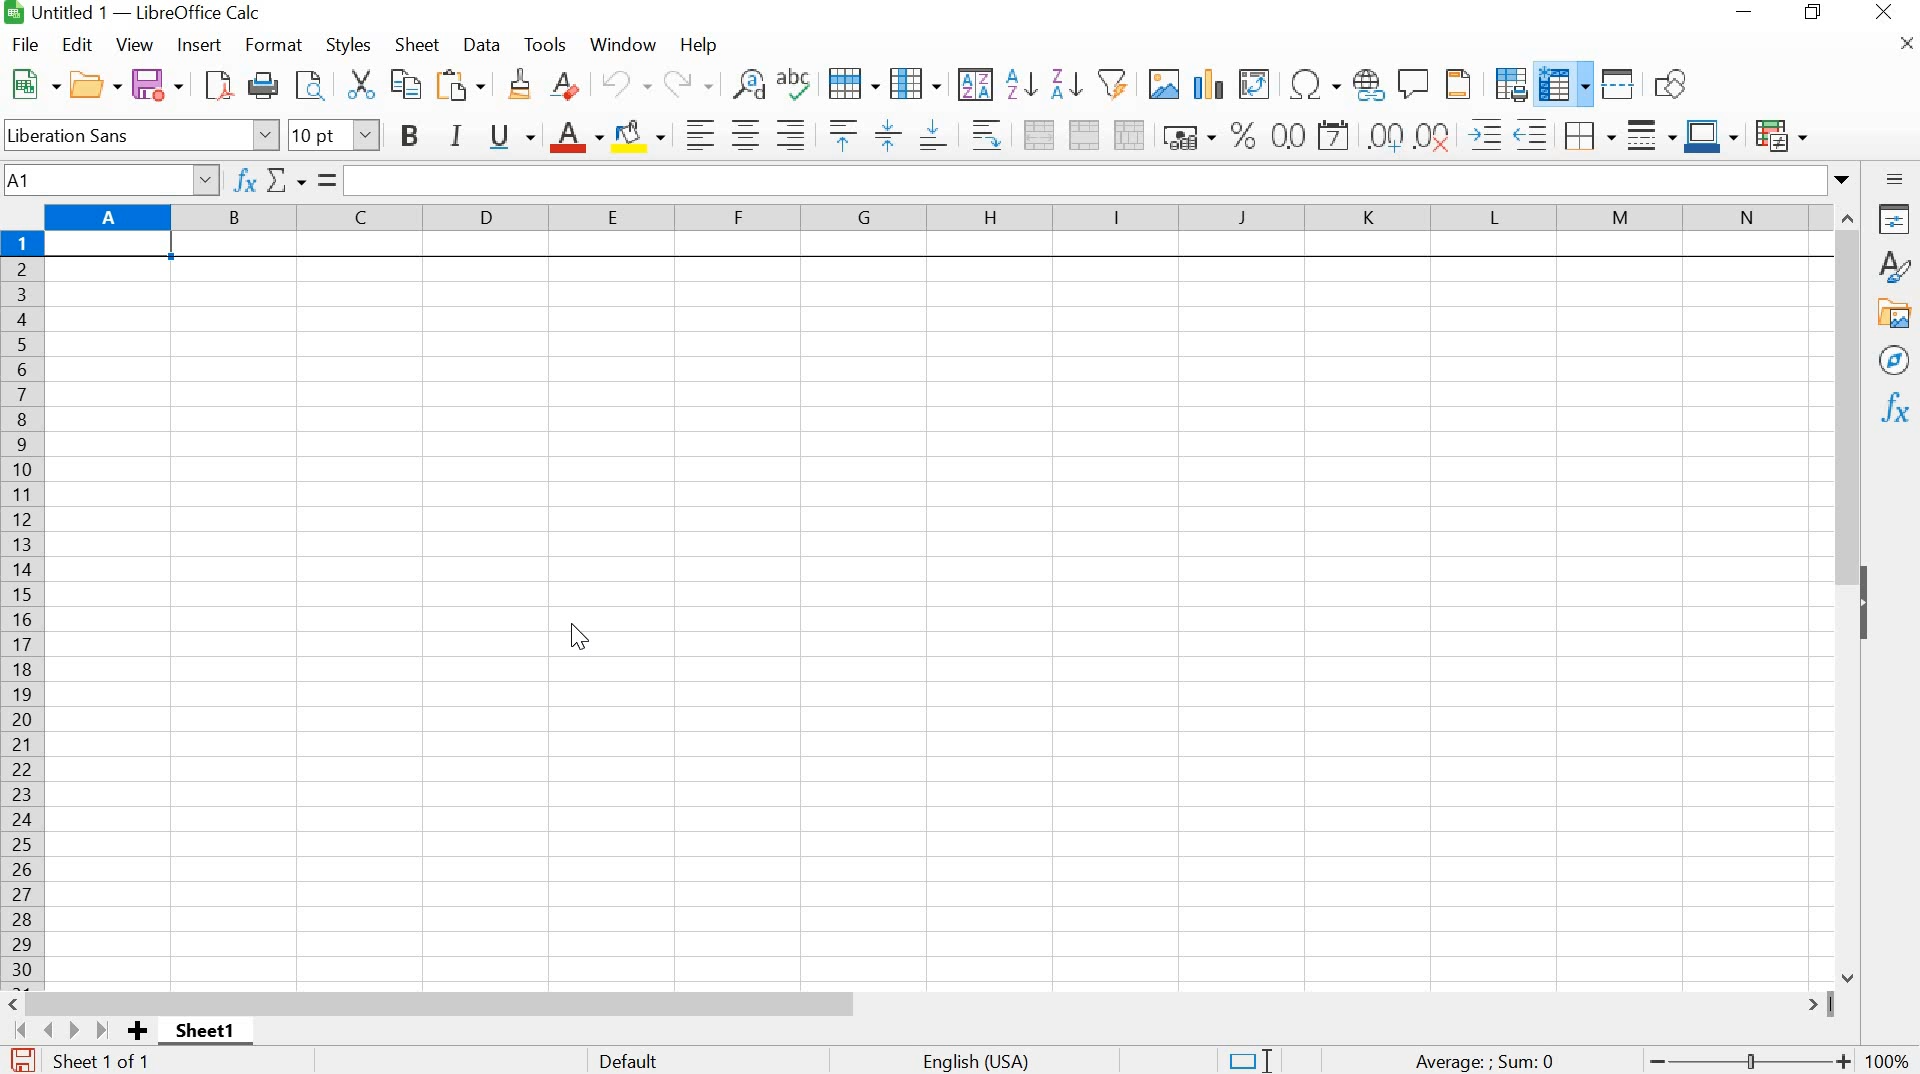 Image resolution: width=1920 pixels, height=1074 pixels. Describe the element at coordinates (24, 606) in the screenshot. I see `ROWS` at that location.